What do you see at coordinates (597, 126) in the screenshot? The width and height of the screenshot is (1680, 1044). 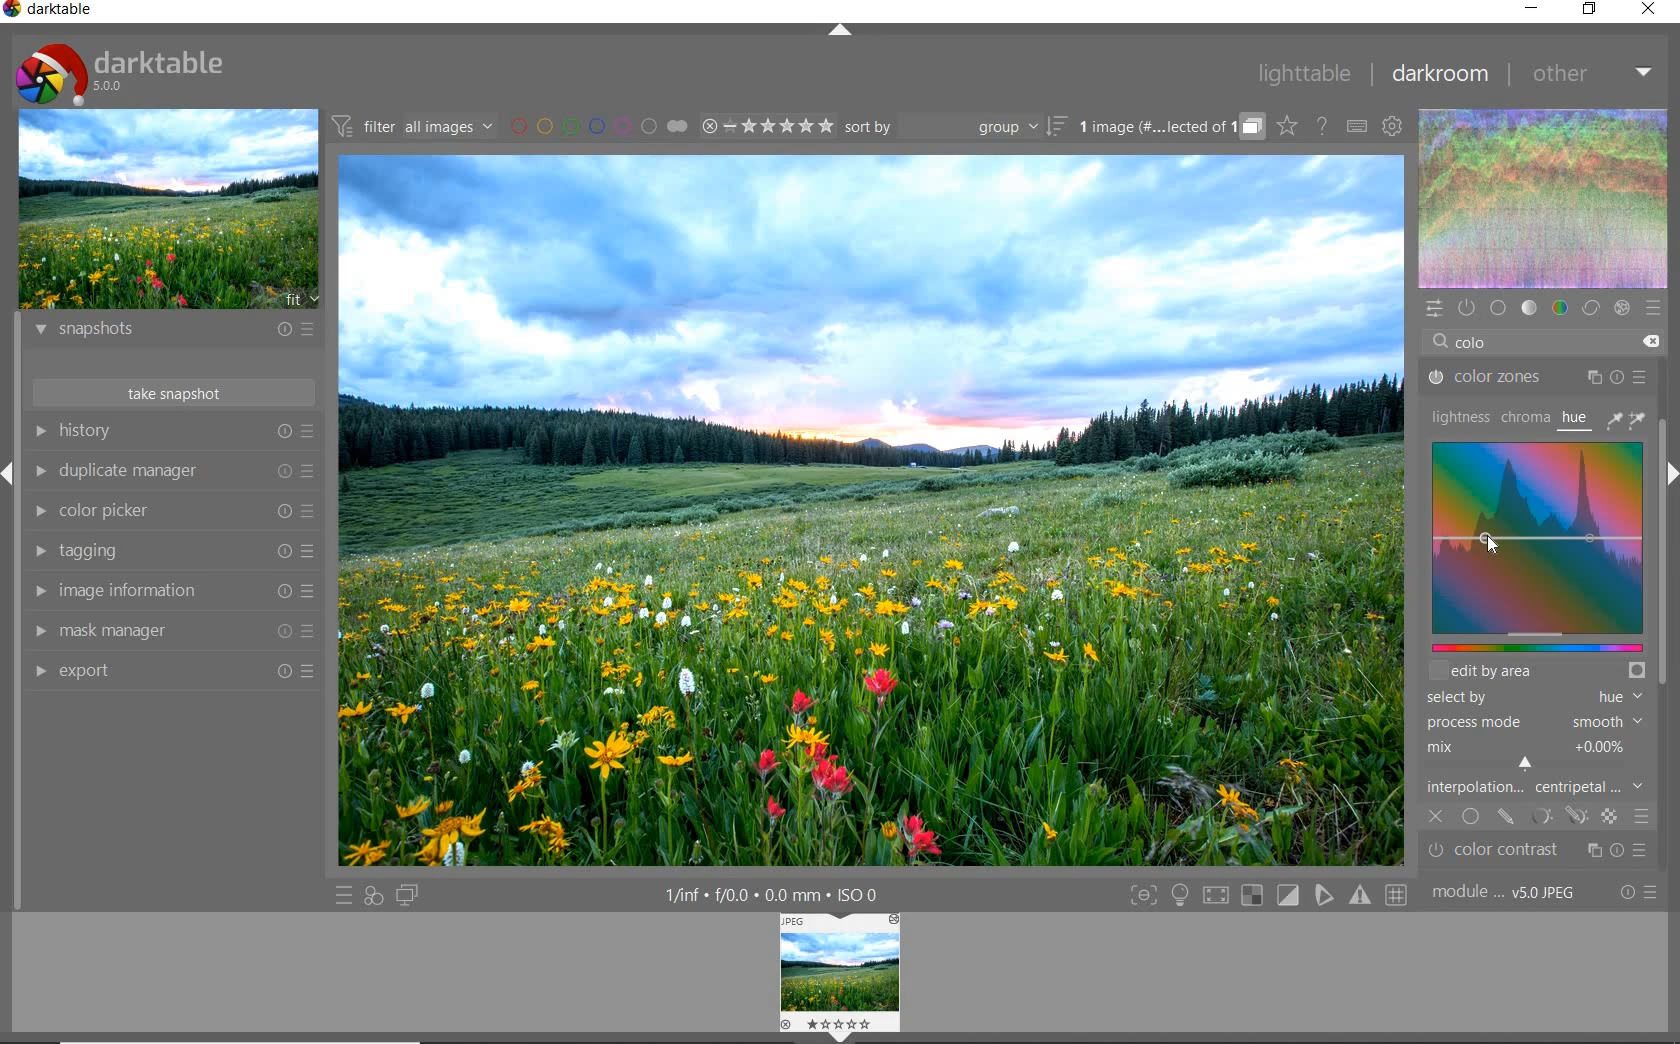 I see `filter images by color labels` at bounding box center [597, 126].